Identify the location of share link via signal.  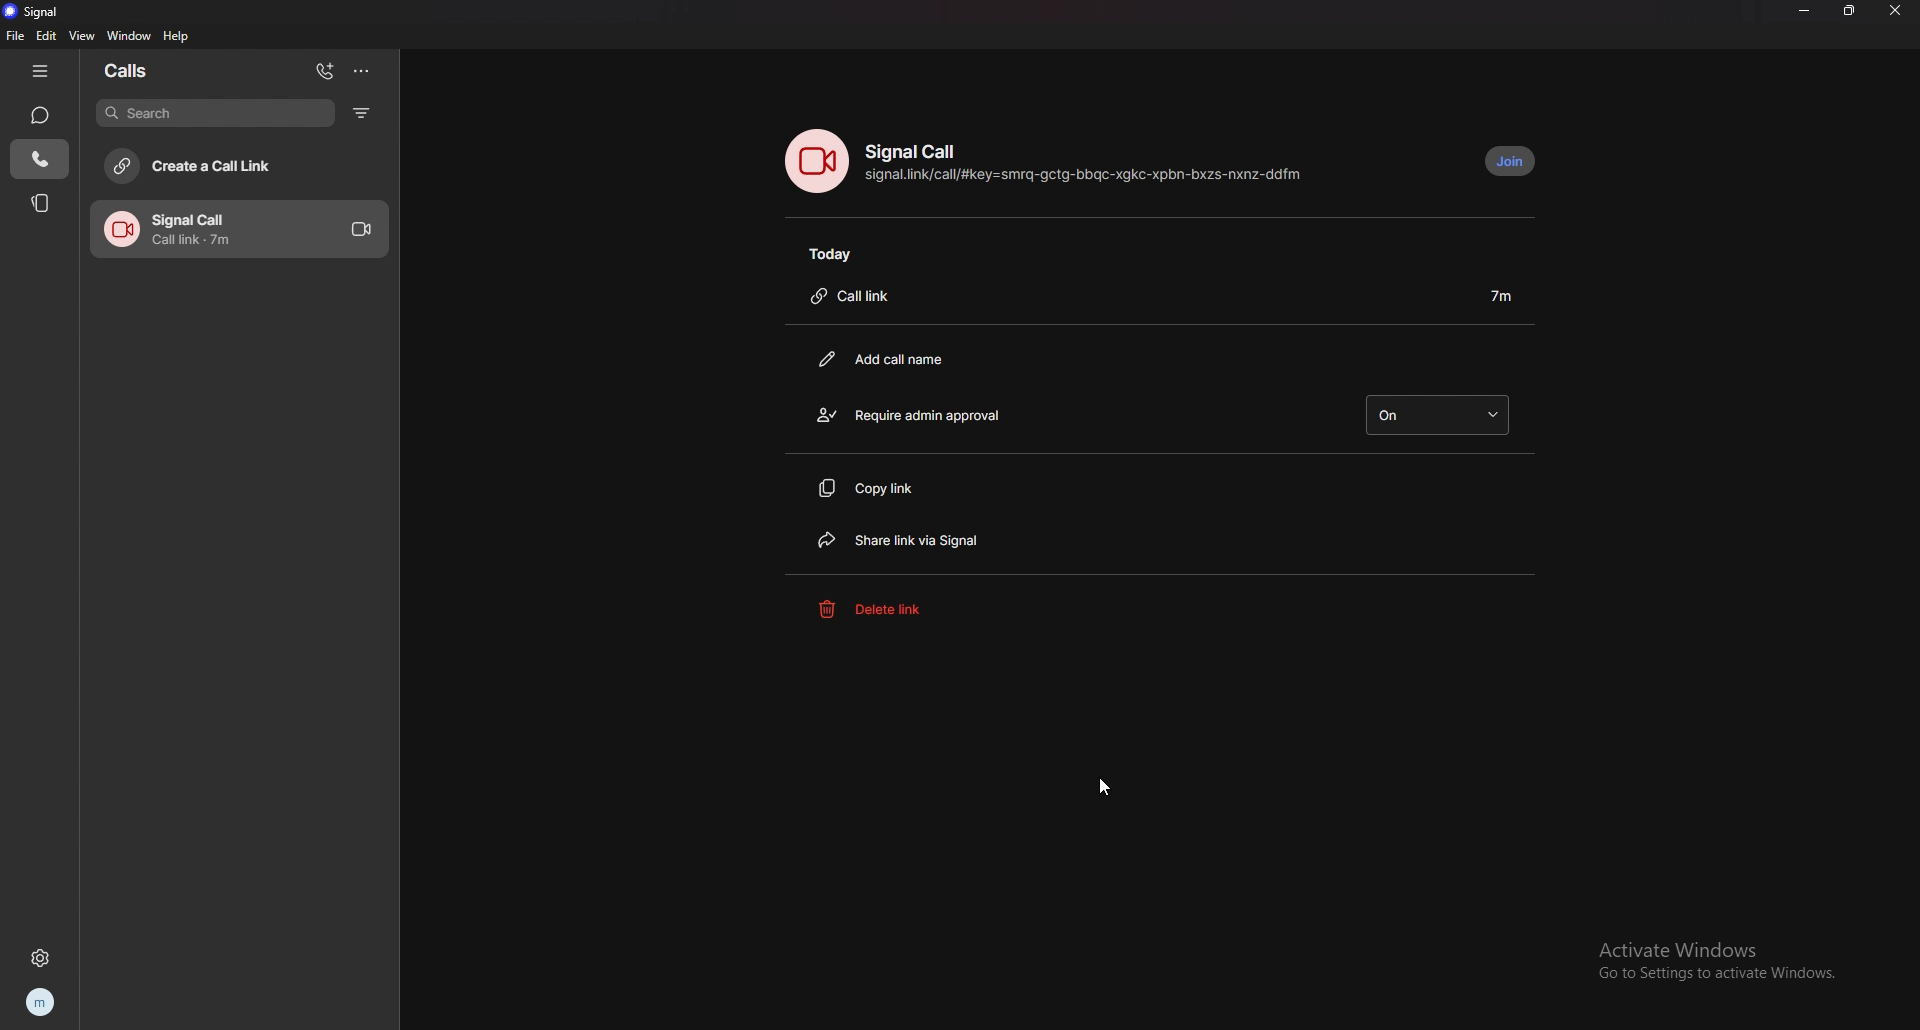
(939, 539).